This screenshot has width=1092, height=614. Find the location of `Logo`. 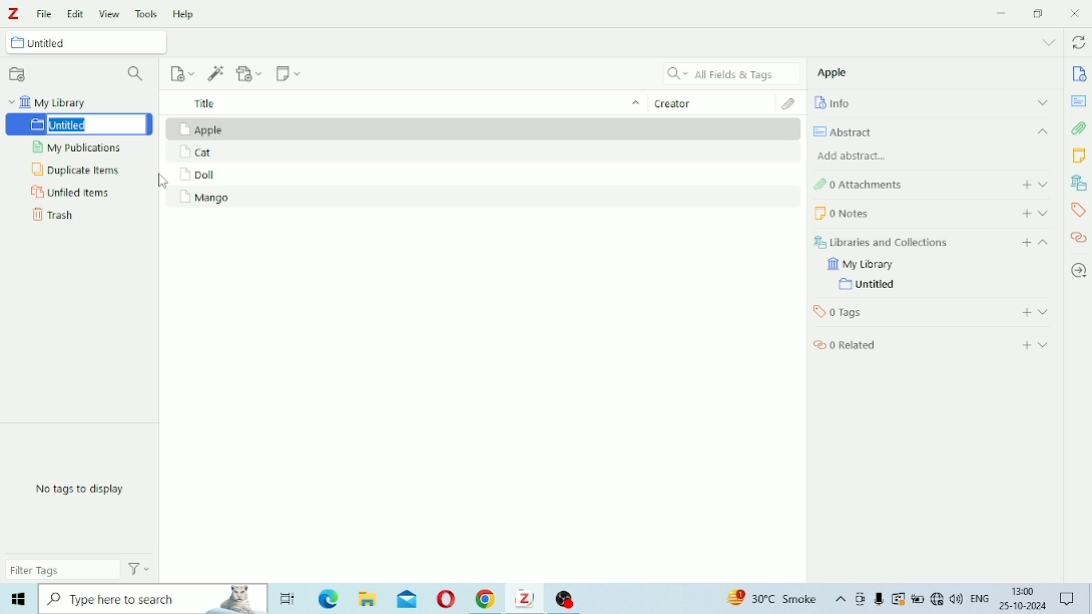

Logo is located at coordinates (15, 13).